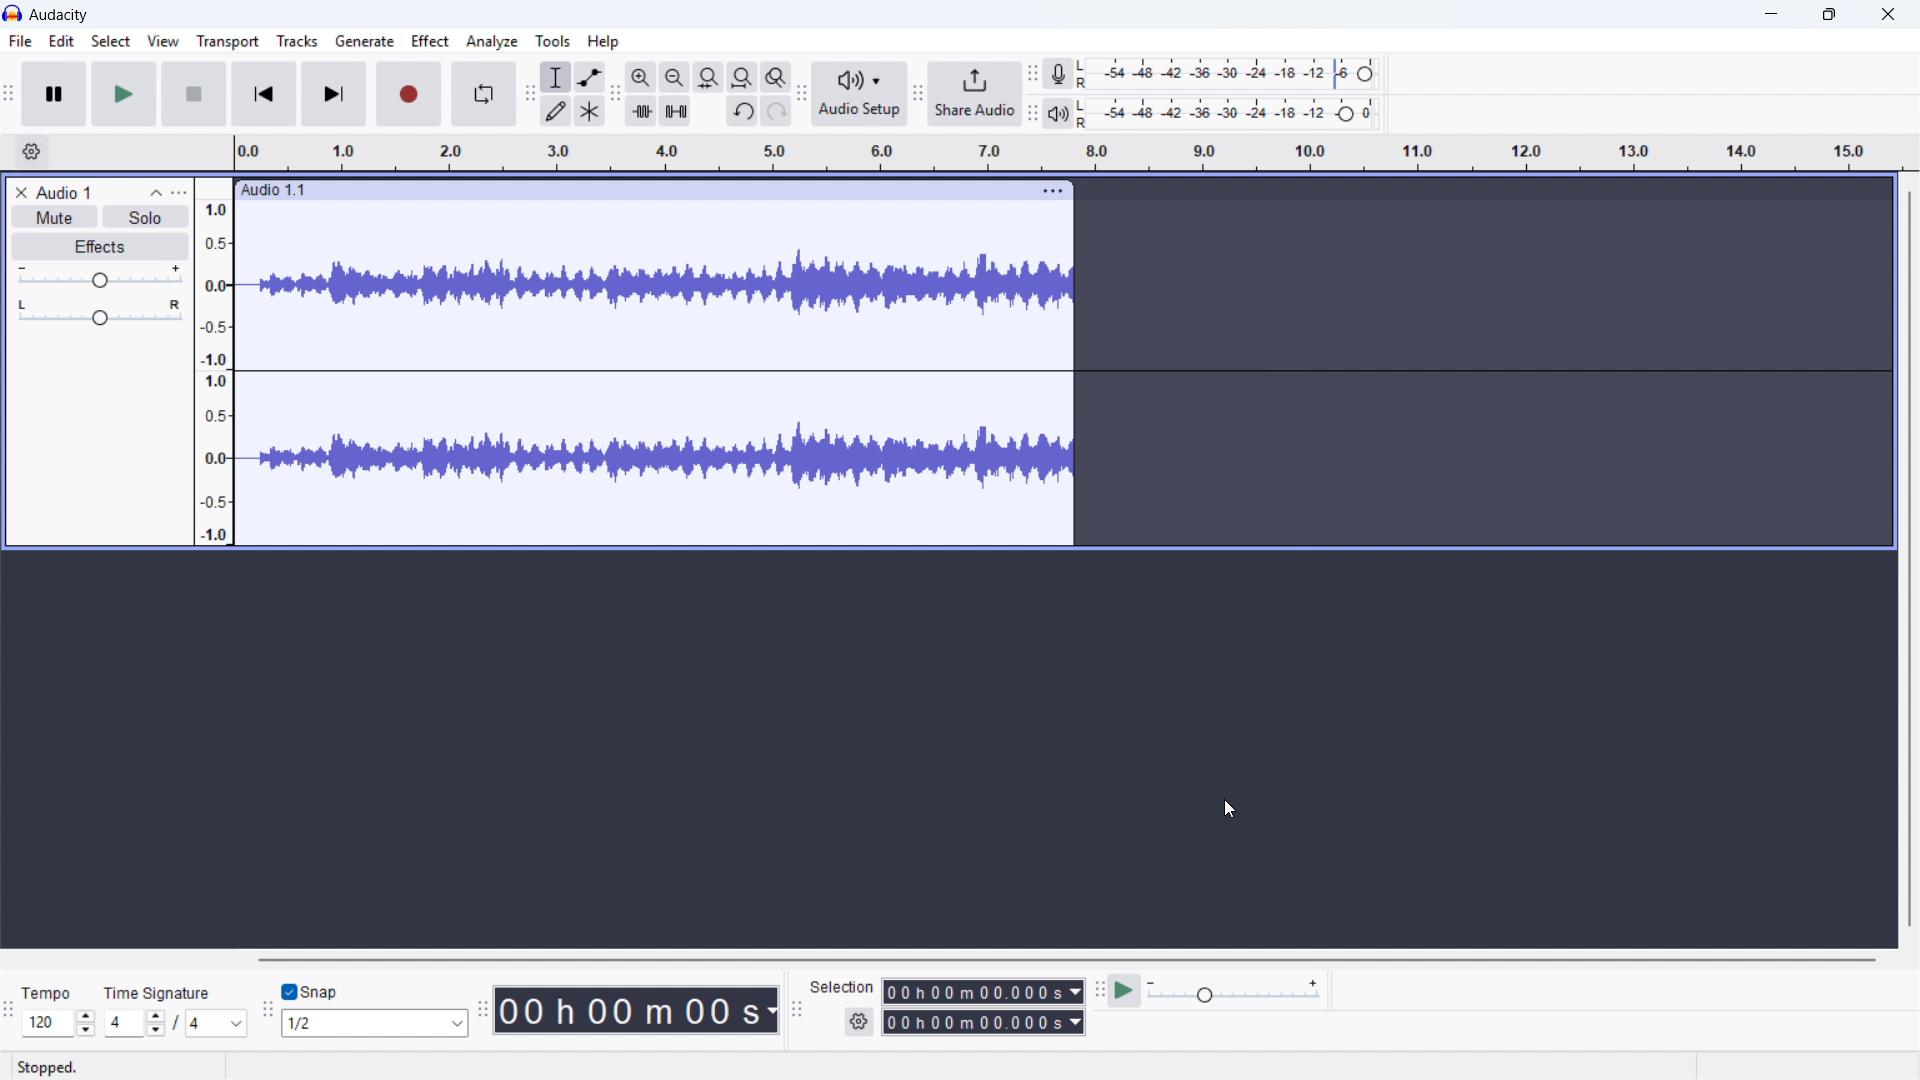 This screenshot has width=1920, height=1080. Describe the element at coordinates (615, 95) in the screenshot. I see `Edit toolbar ` at that location.